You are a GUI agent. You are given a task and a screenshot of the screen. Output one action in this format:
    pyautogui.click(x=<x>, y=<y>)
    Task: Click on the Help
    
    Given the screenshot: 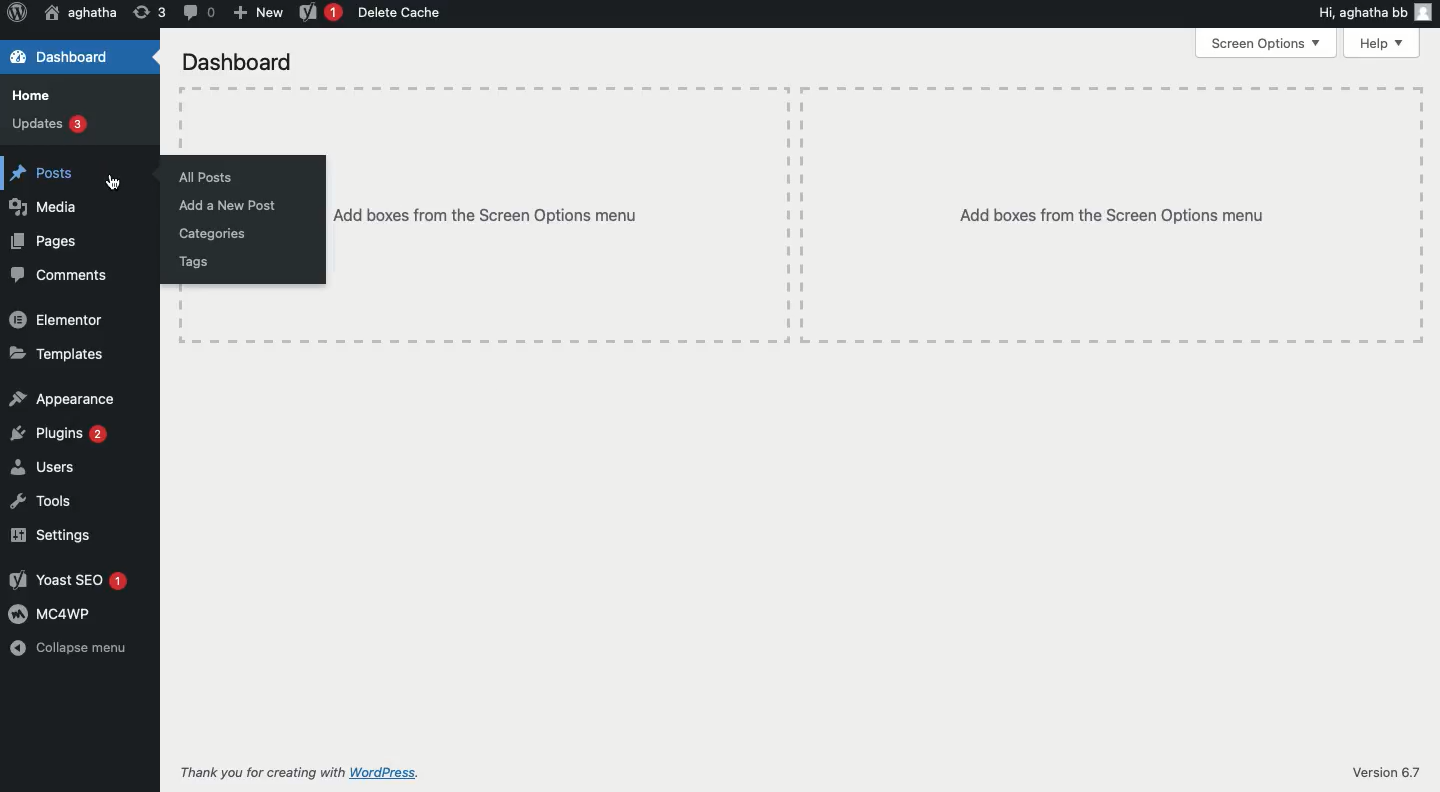 What is the action you would take?
    pyautogui.click(x=1380, y=43)
    